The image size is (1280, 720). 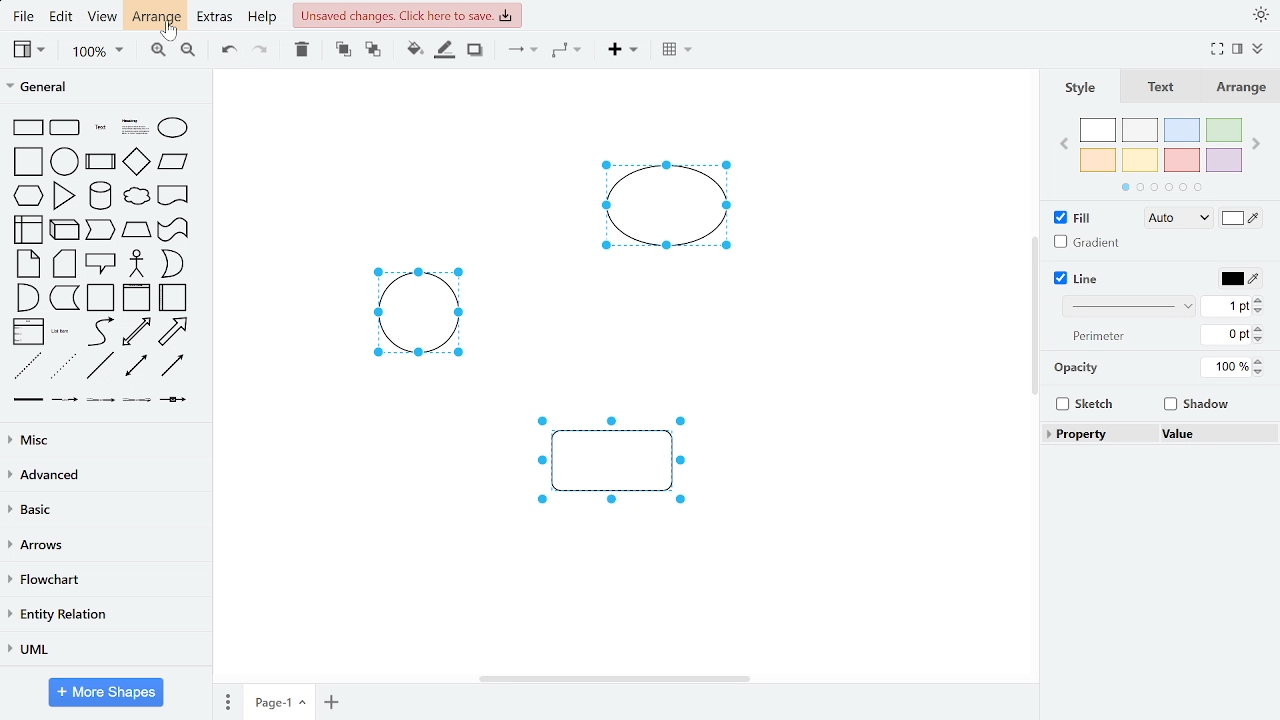 I want to click on arrange, so click(x=159, y=17).